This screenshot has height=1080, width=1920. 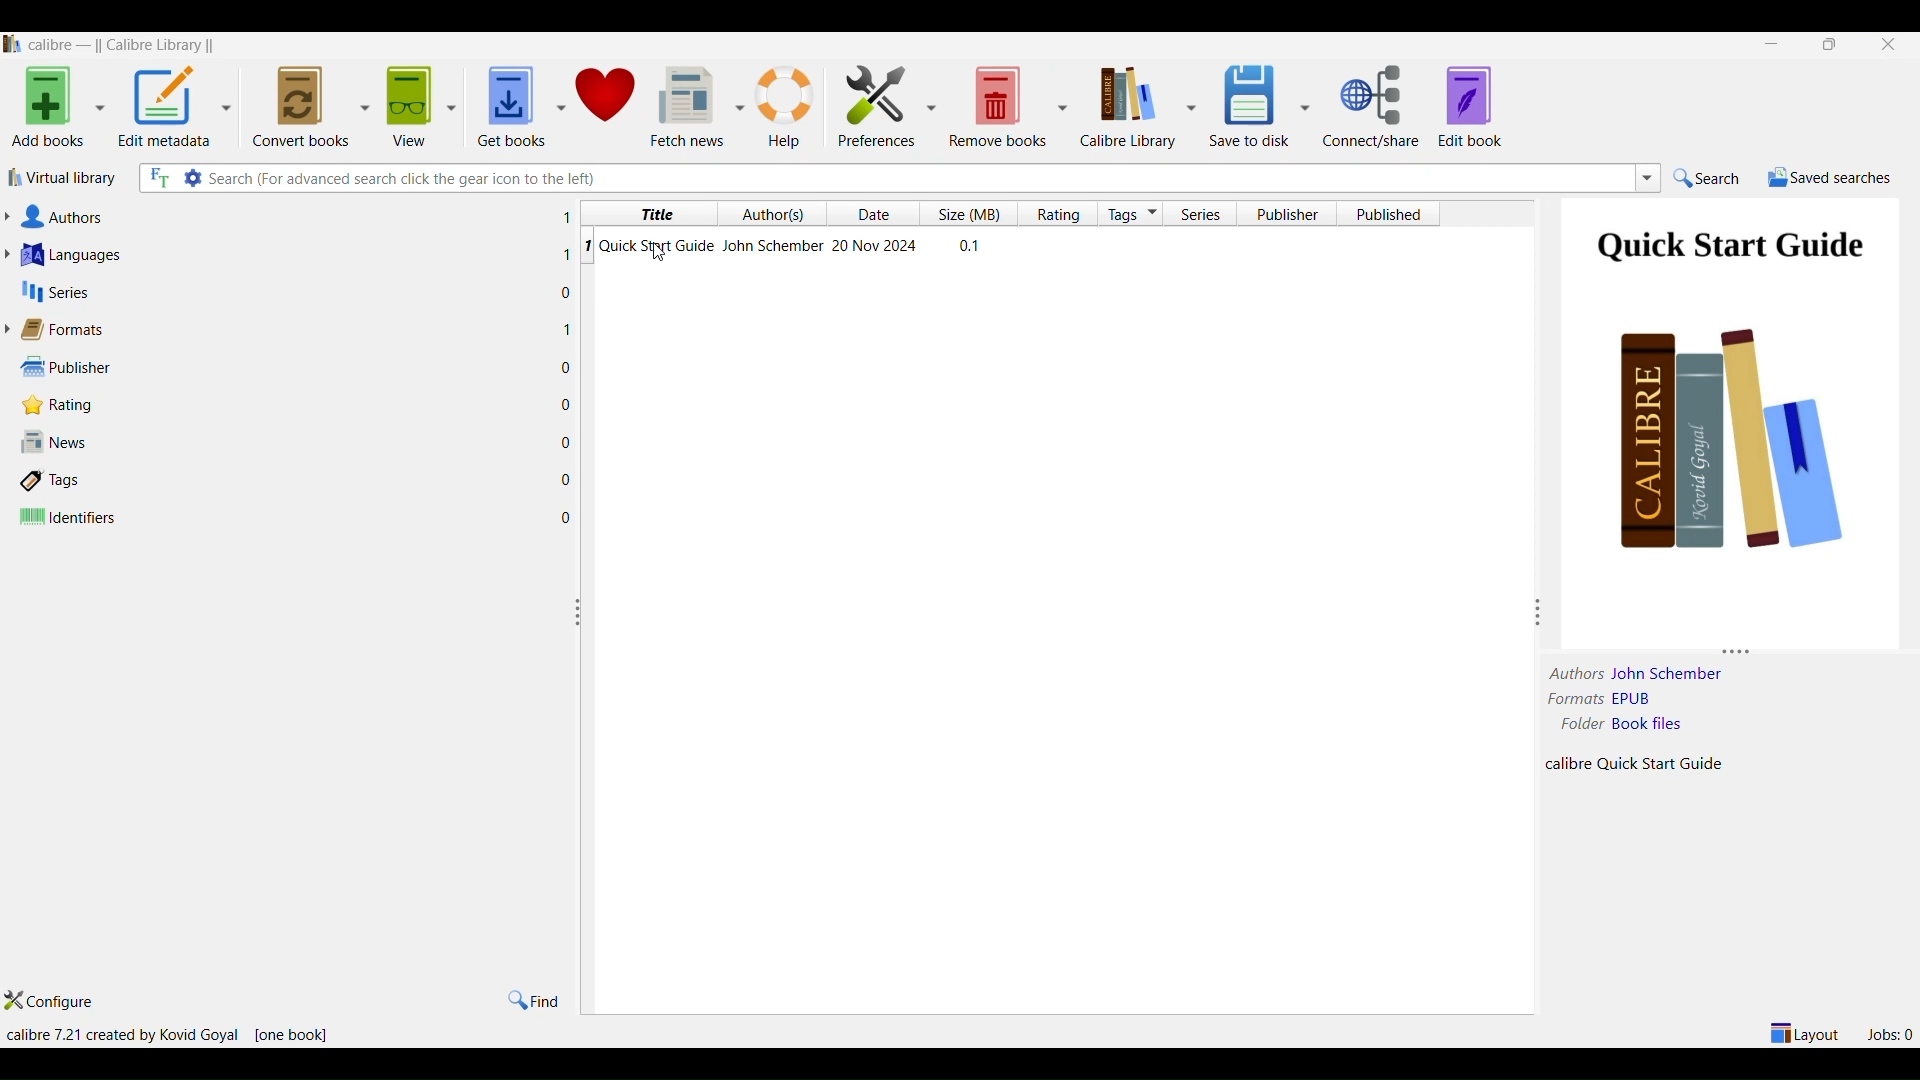 What do you see at coordinates (918, 177) in the screenshot?
I see `search box` at bounding box center [918, 177].